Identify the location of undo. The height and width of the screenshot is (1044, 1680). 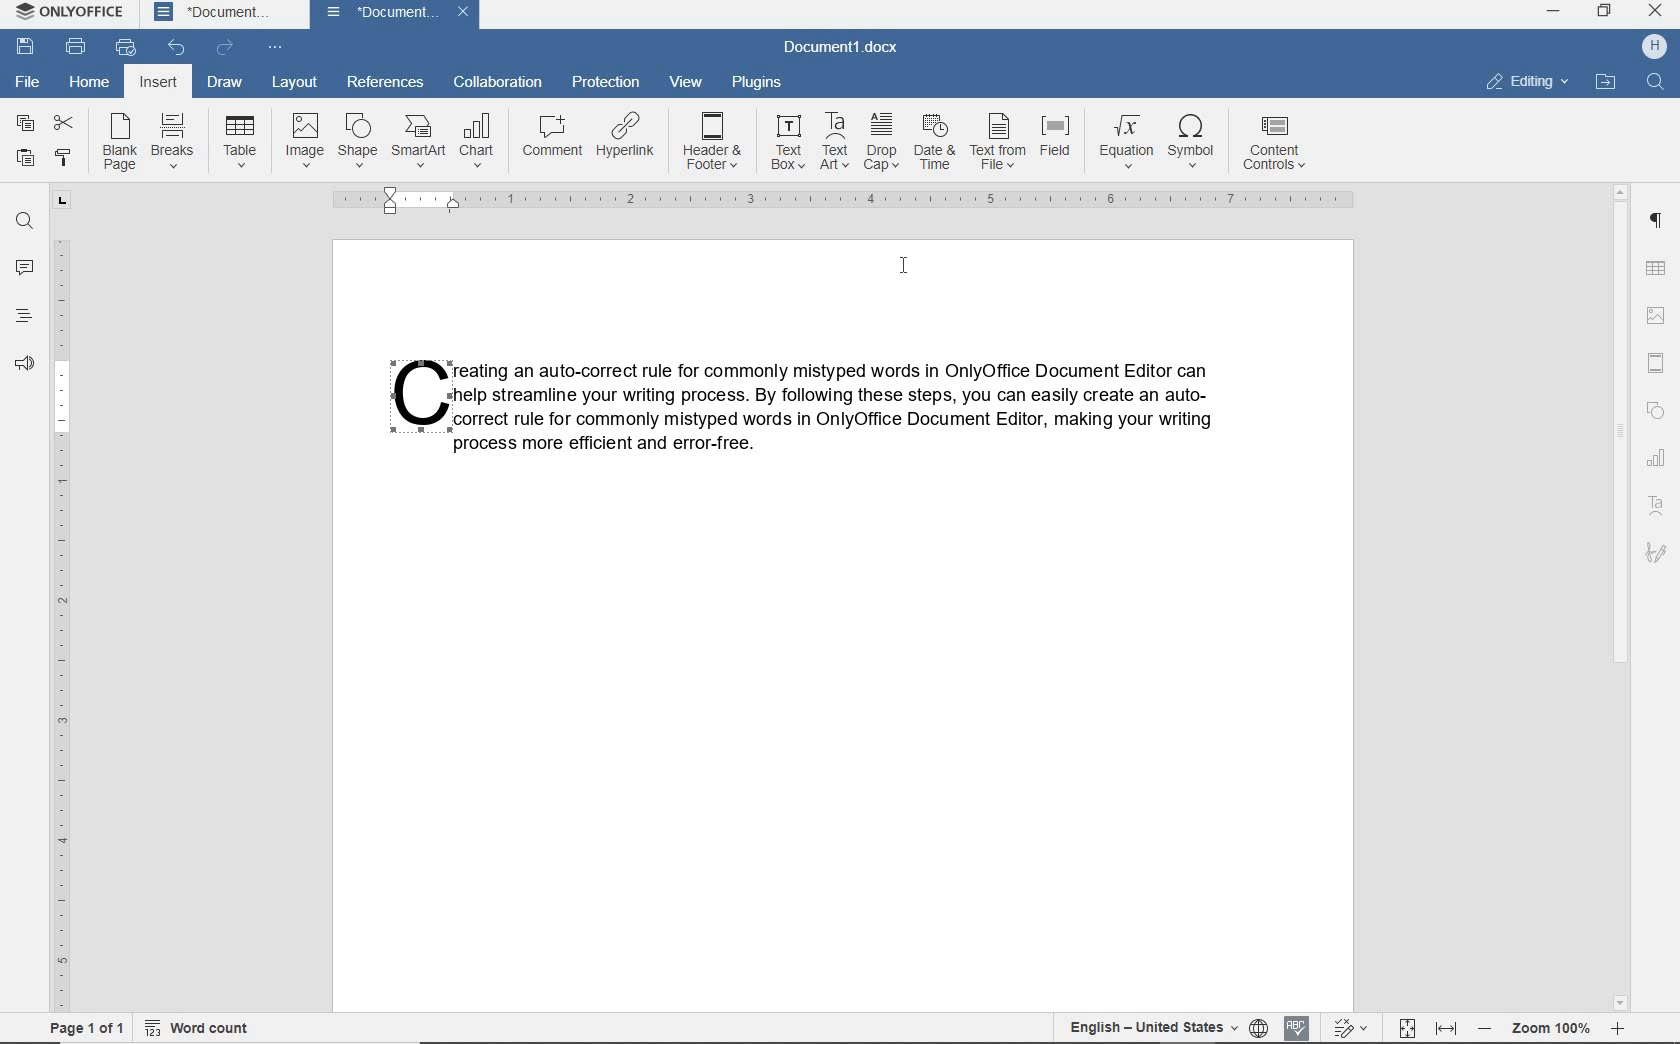
(178, 48).